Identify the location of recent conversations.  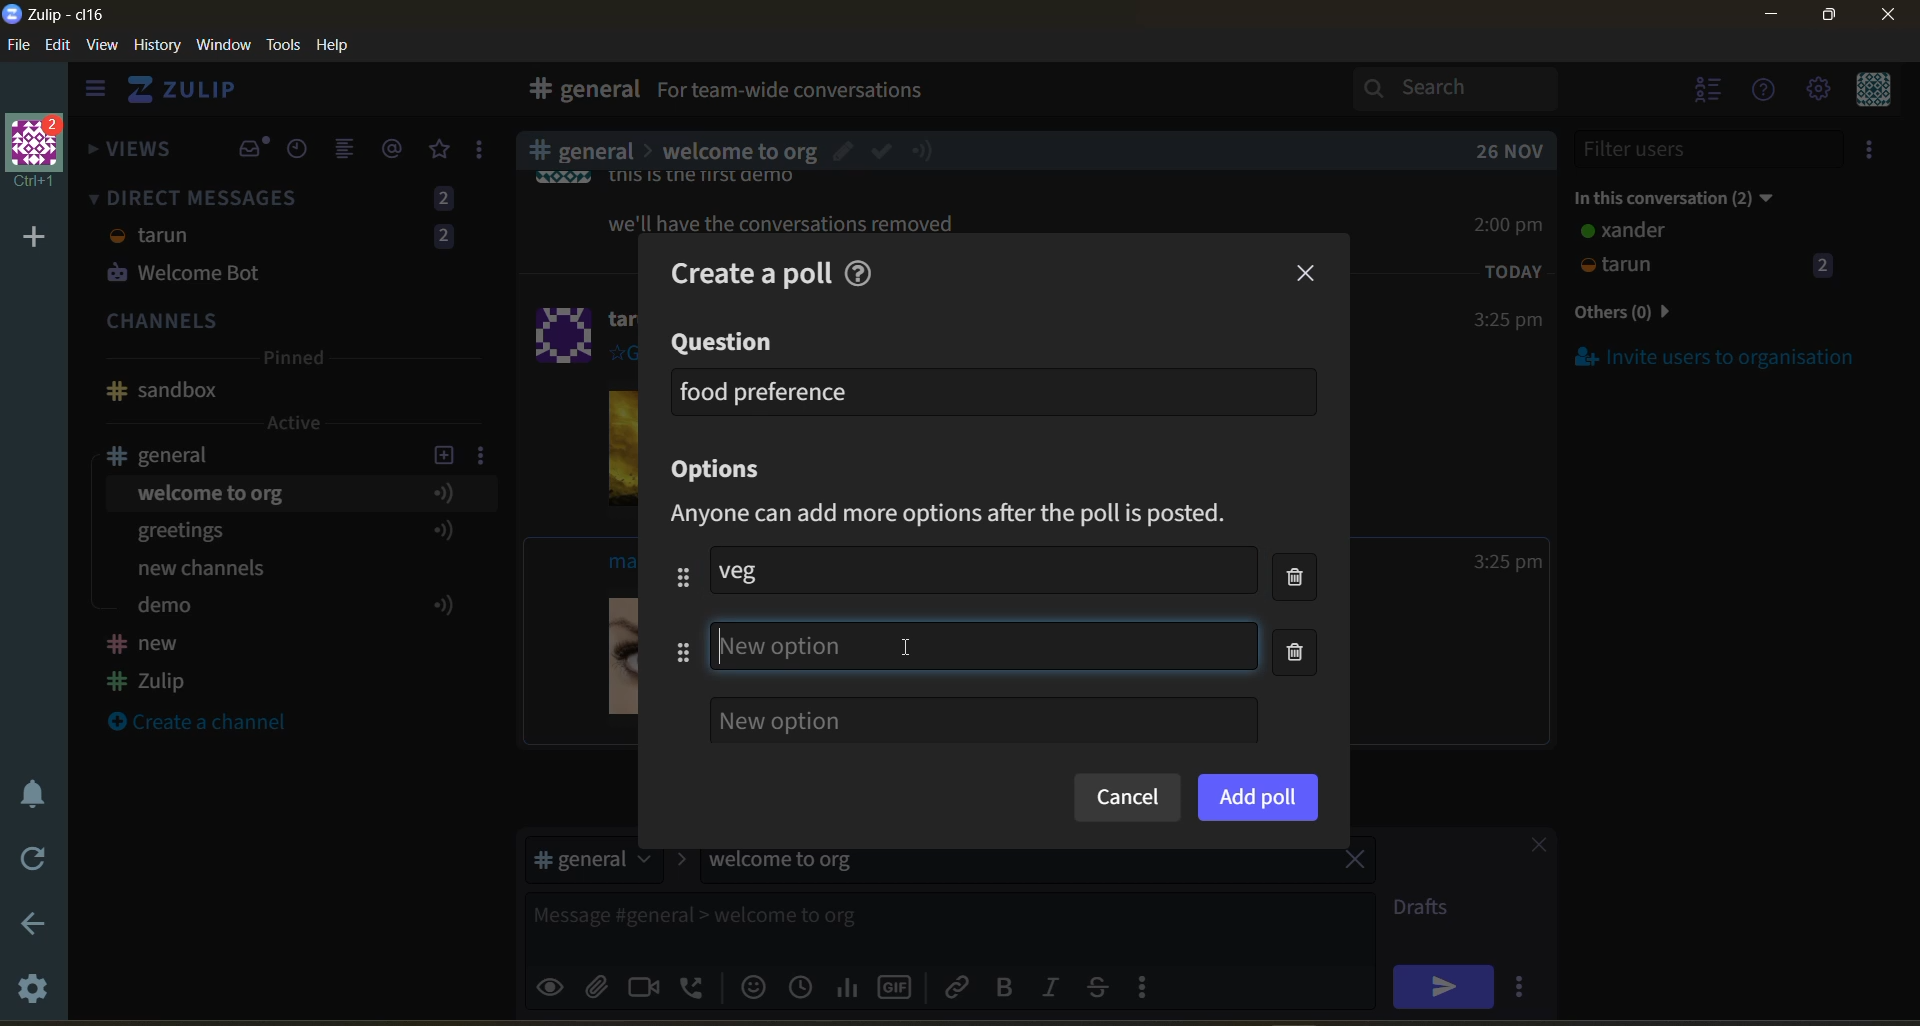
(304, 151).